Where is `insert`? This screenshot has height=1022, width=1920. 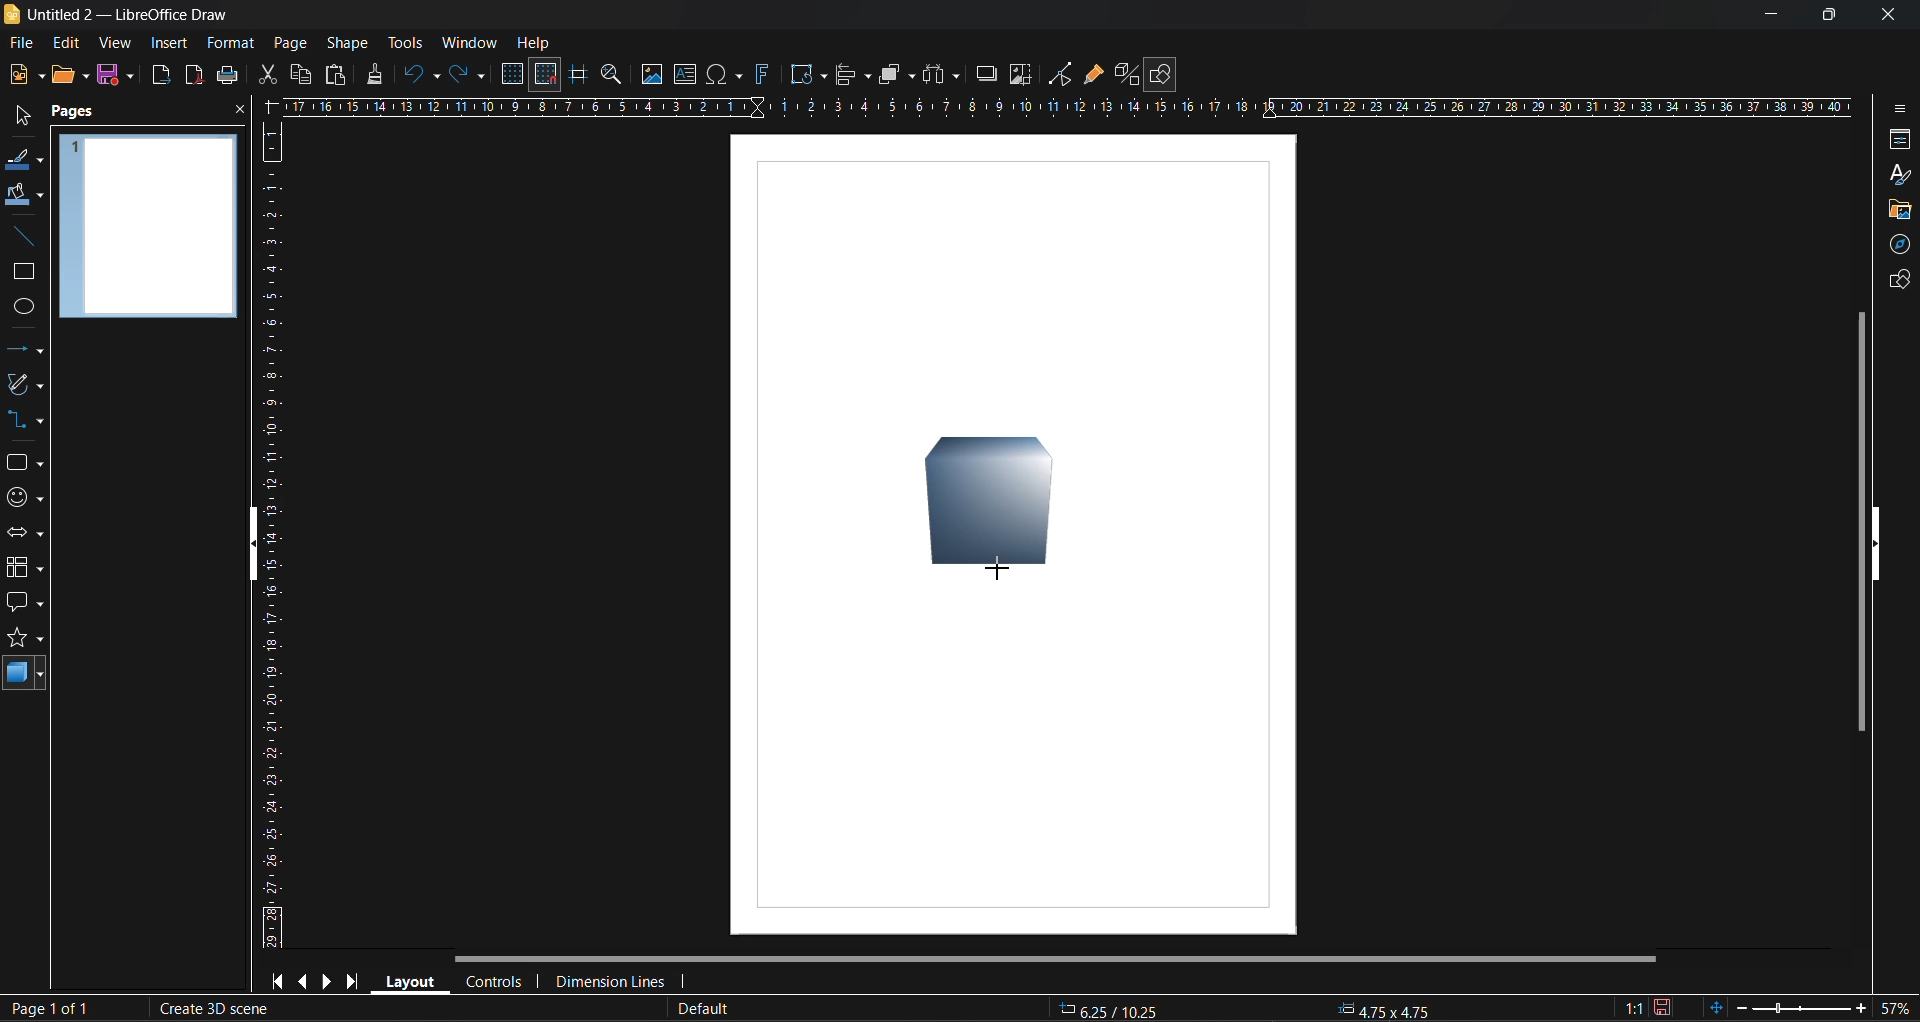 insert is located at coordinates (169, 42).